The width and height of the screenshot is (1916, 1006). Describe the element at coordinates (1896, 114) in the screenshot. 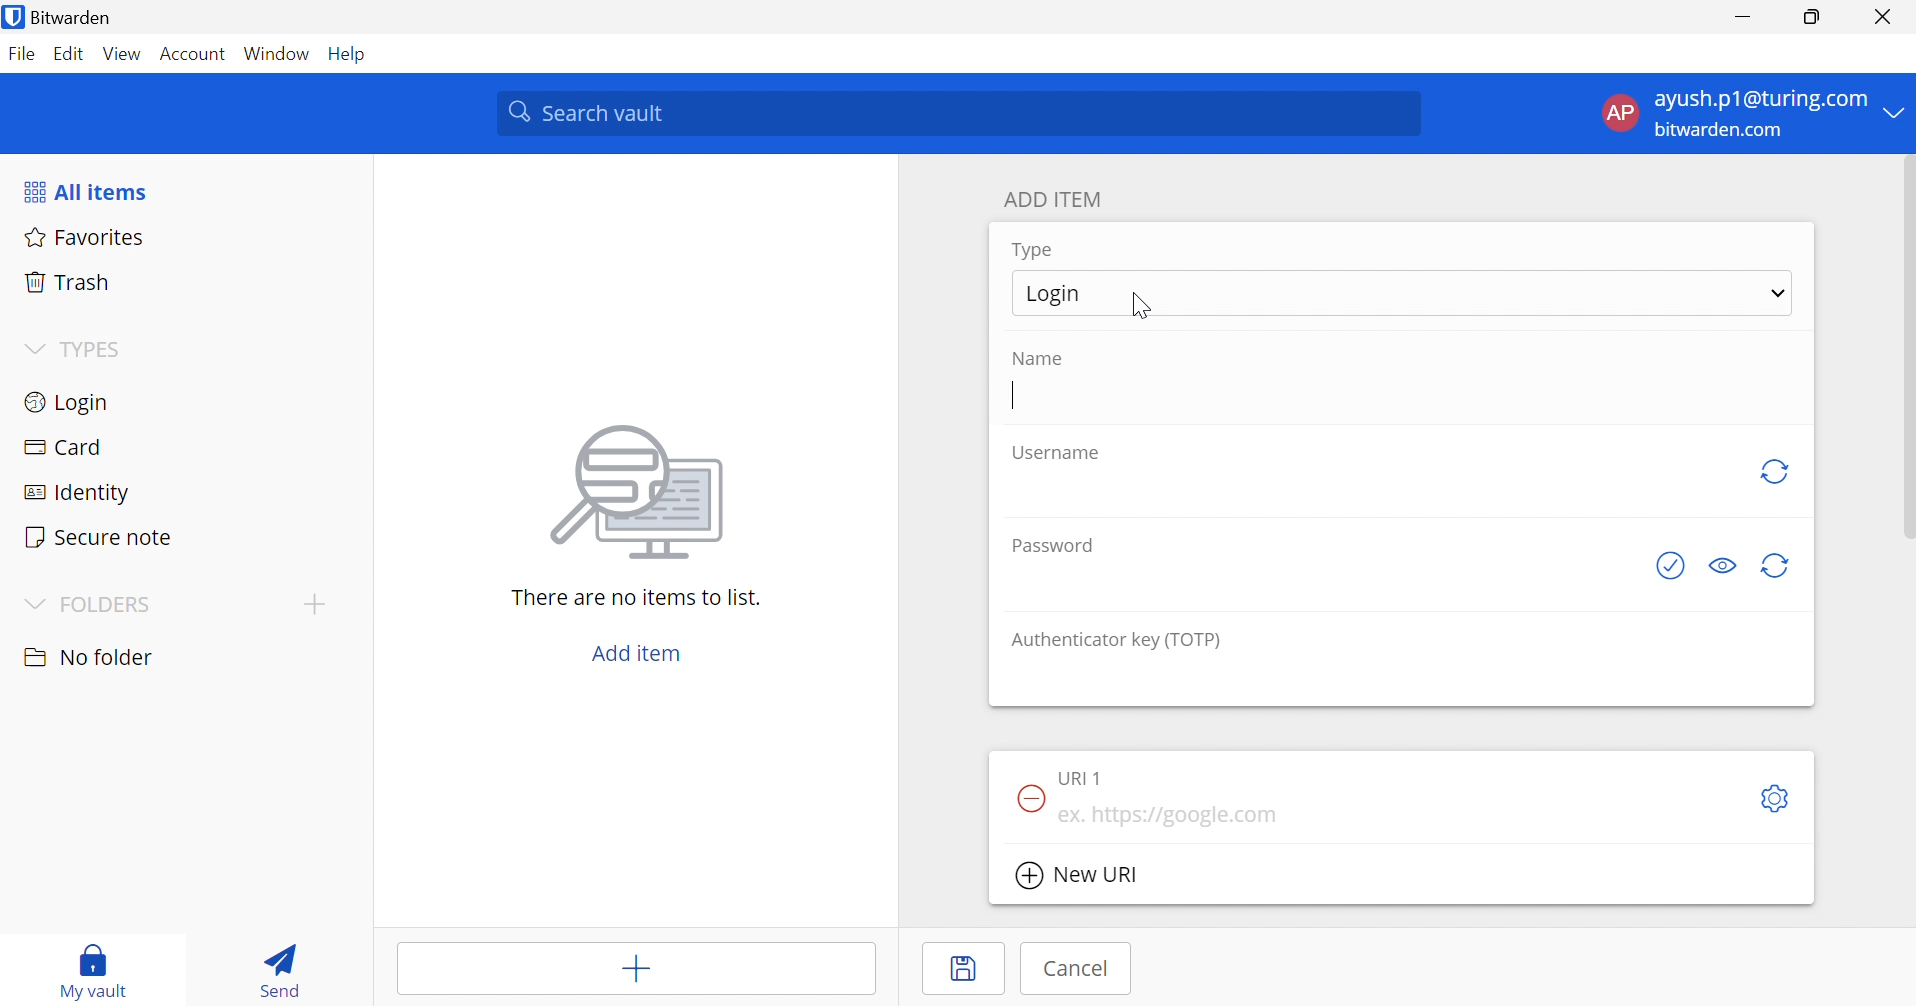

I see `Drop Down` at that location.